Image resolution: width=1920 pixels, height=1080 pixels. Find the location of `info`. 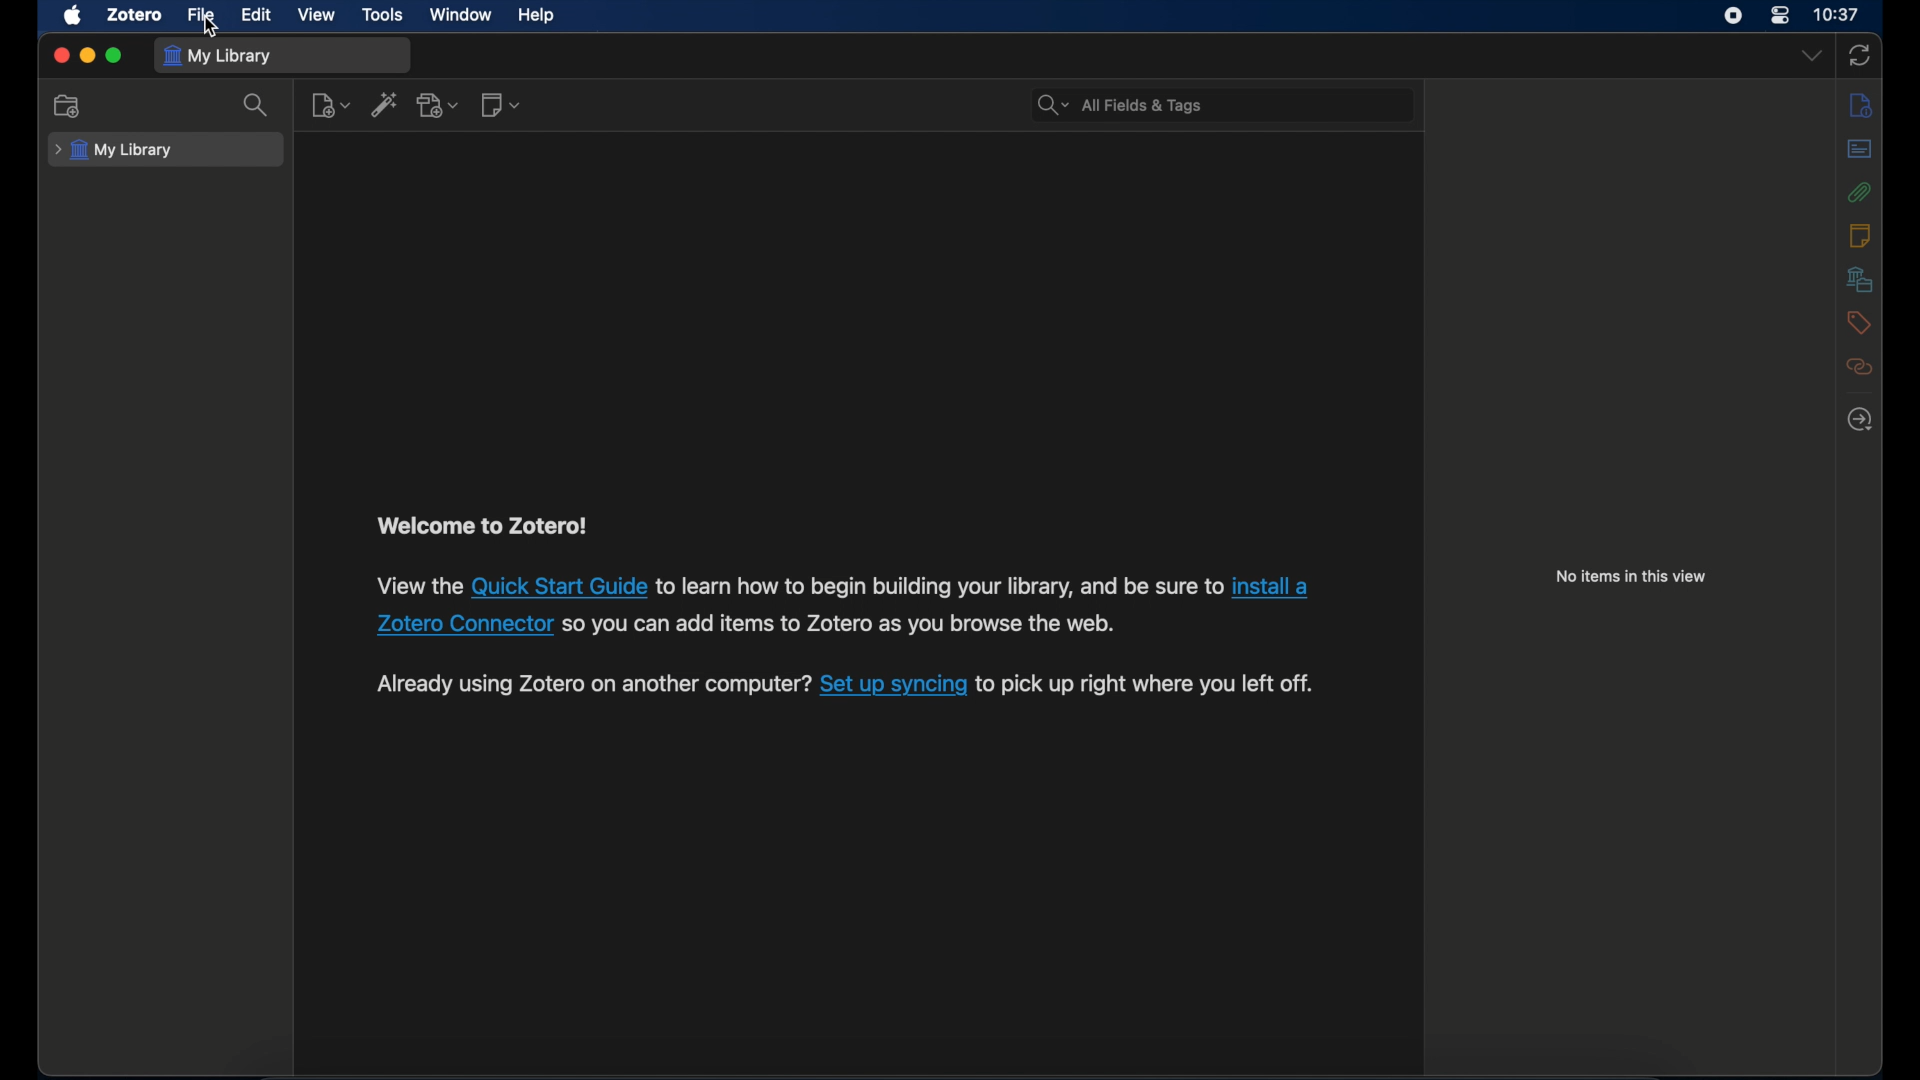

info is located at coordinates (1861, 104).